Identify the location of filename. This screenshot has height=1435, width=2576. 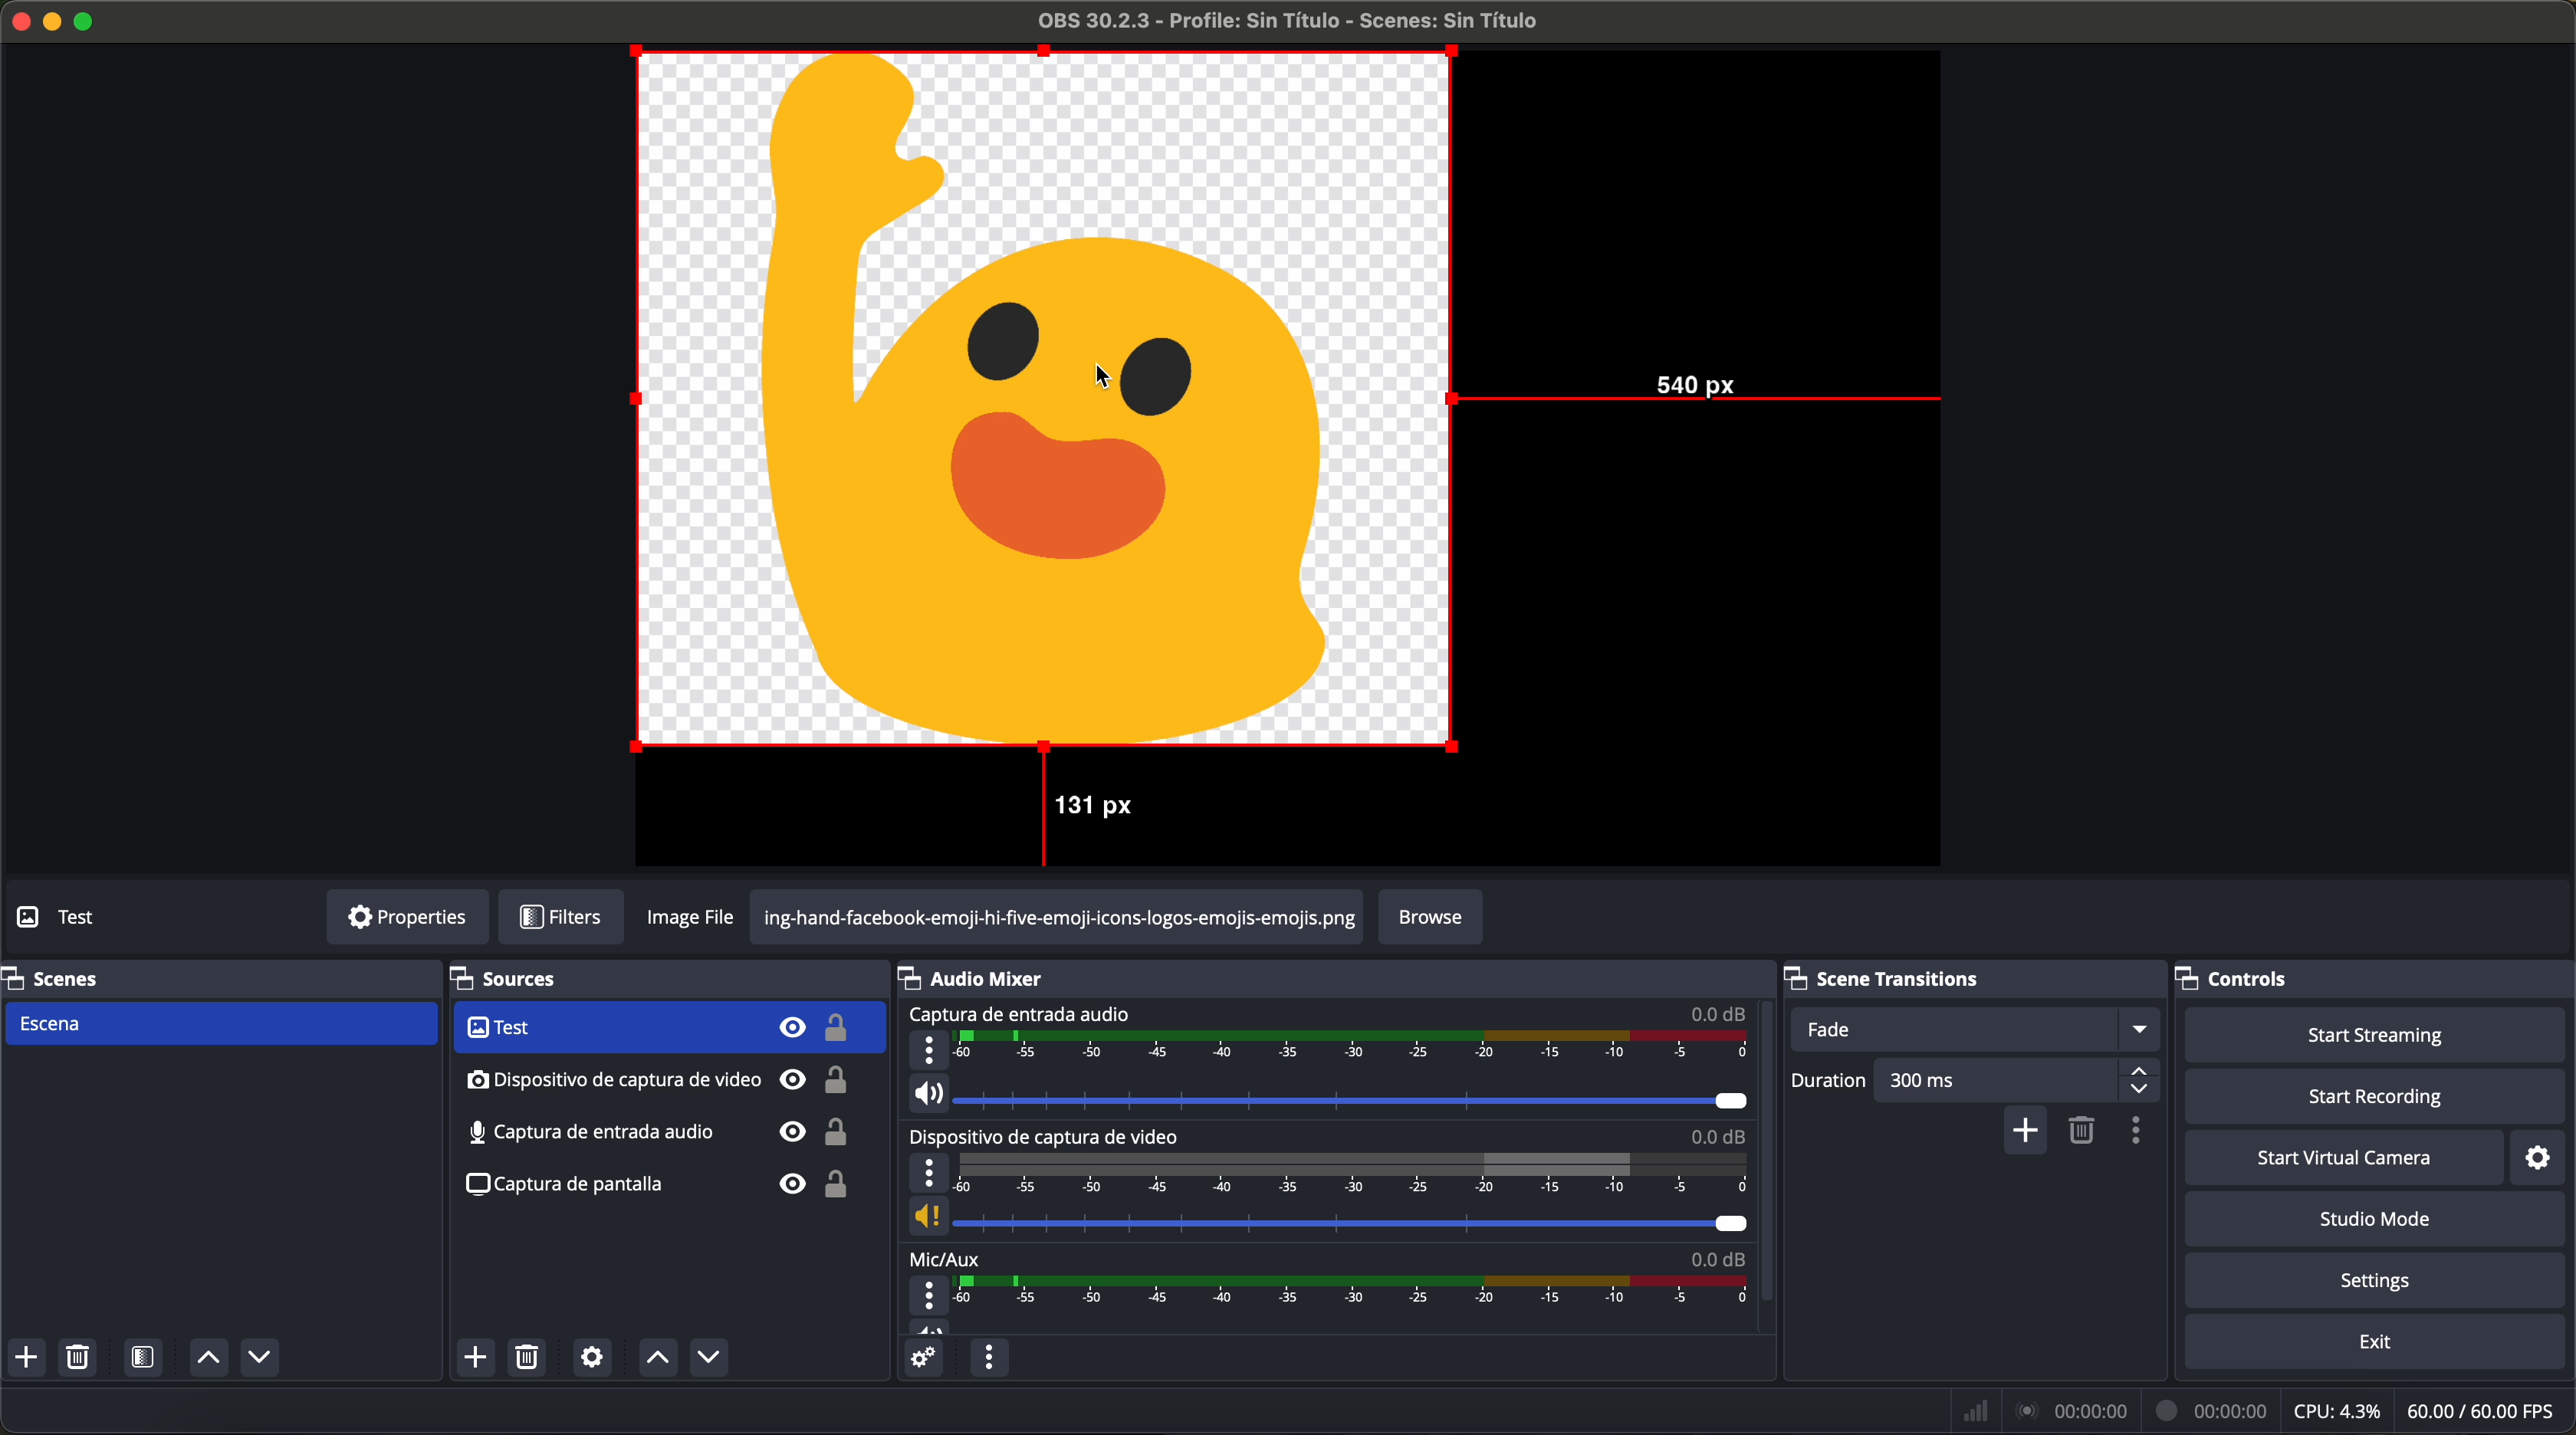
(1291, 21).